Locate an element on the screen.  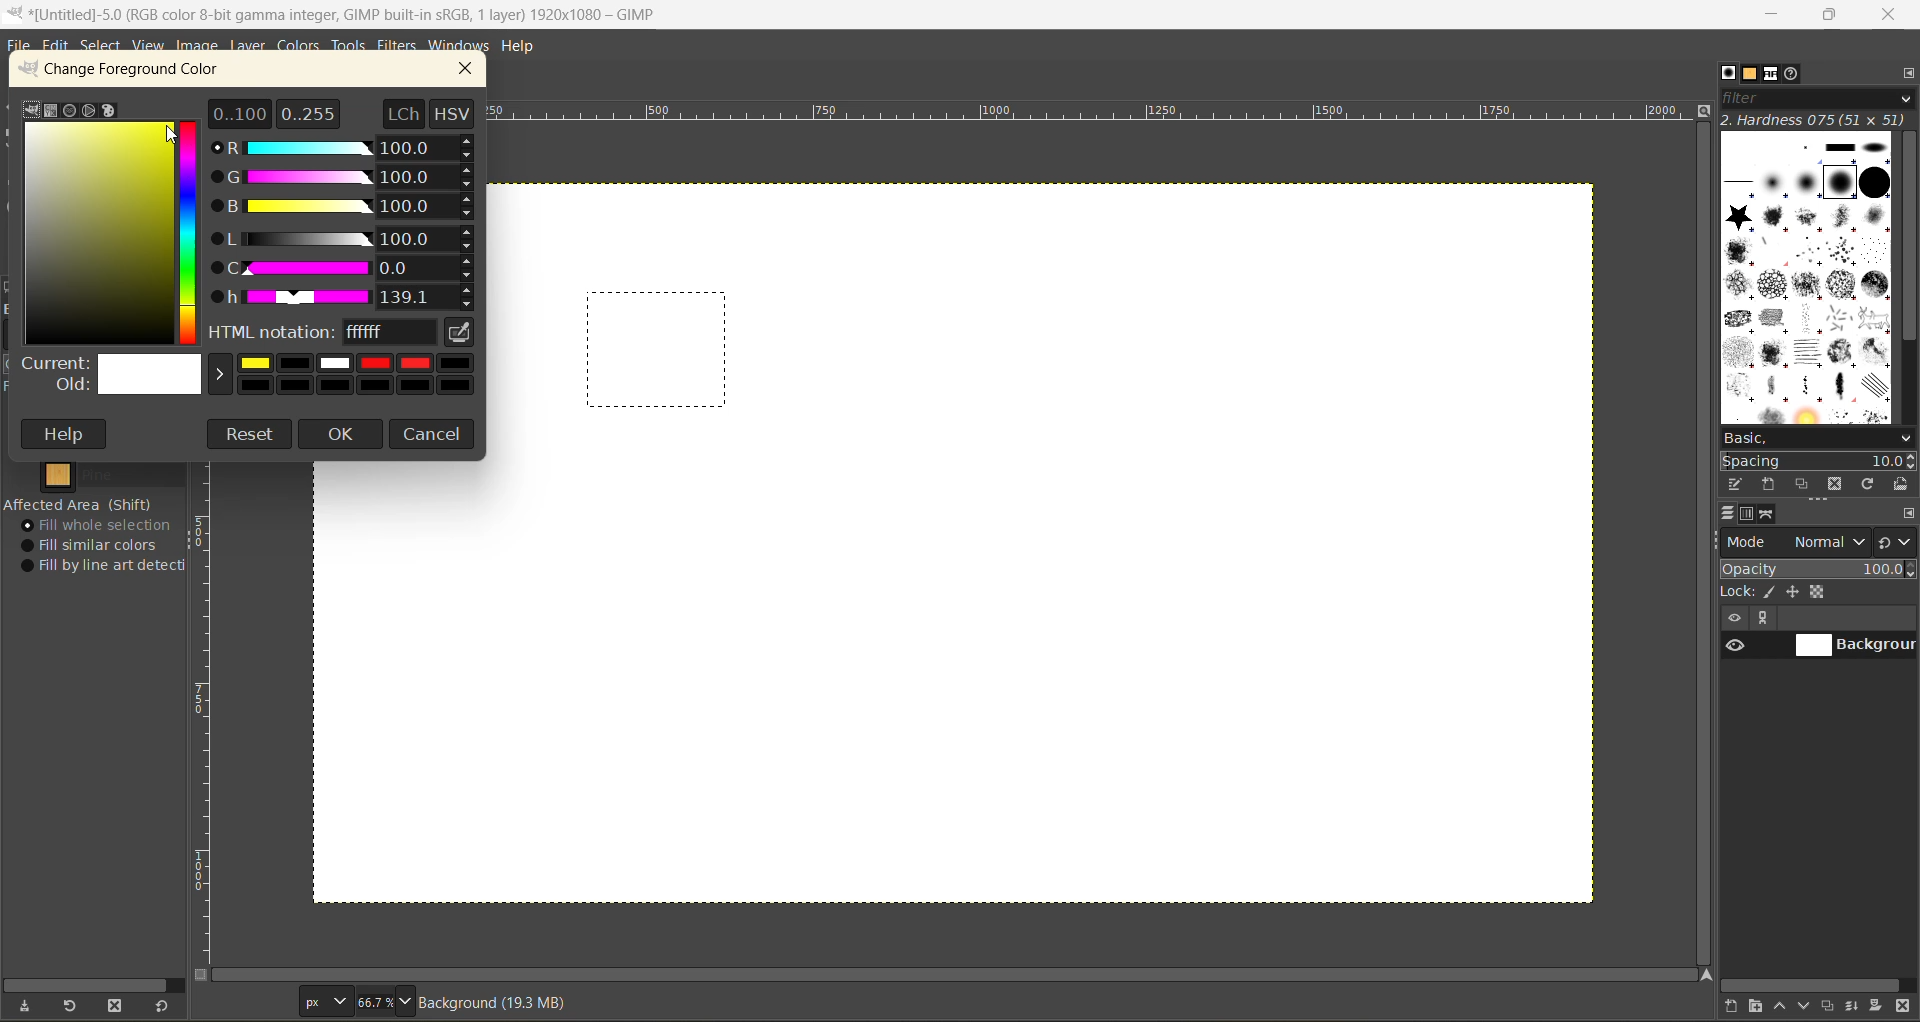
LCH is located at coordinates (401, 112).